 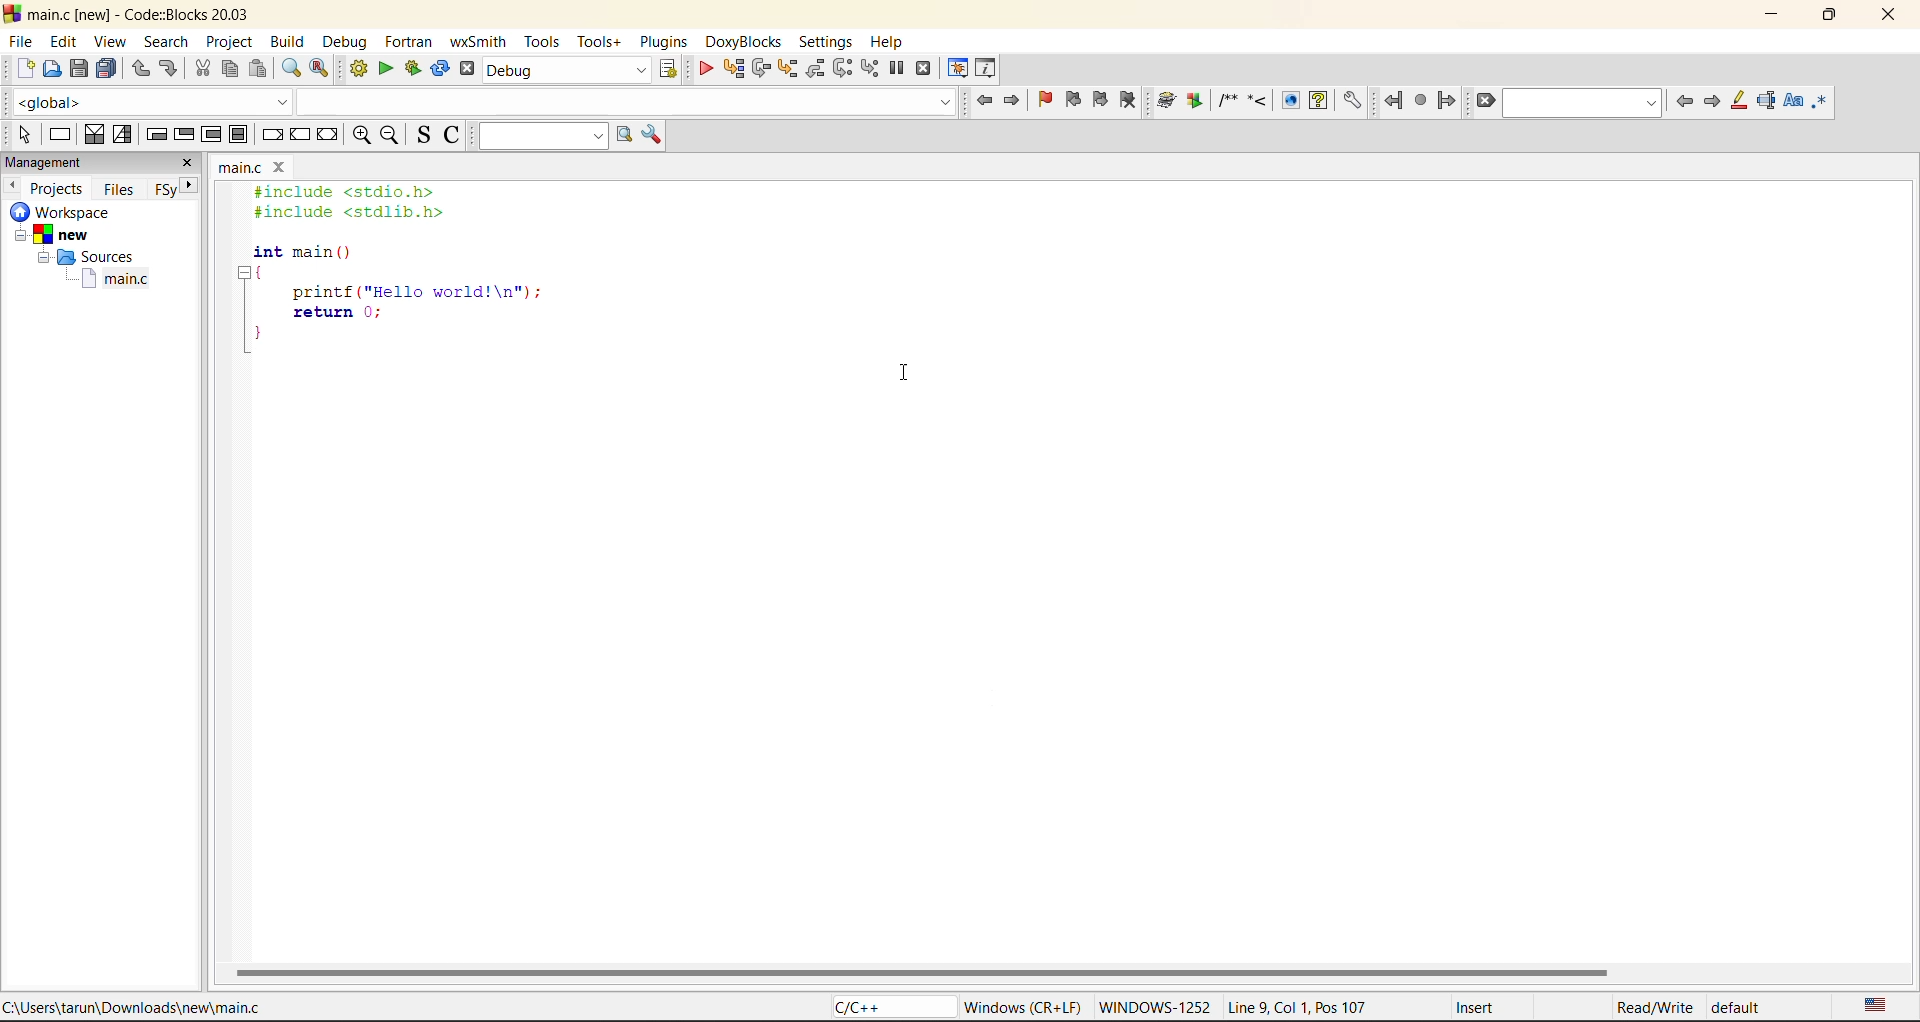 What do you see at coordinates (1446, 100) in the screenshot?
I see `jump forward` at bounding box center [1446, 100].